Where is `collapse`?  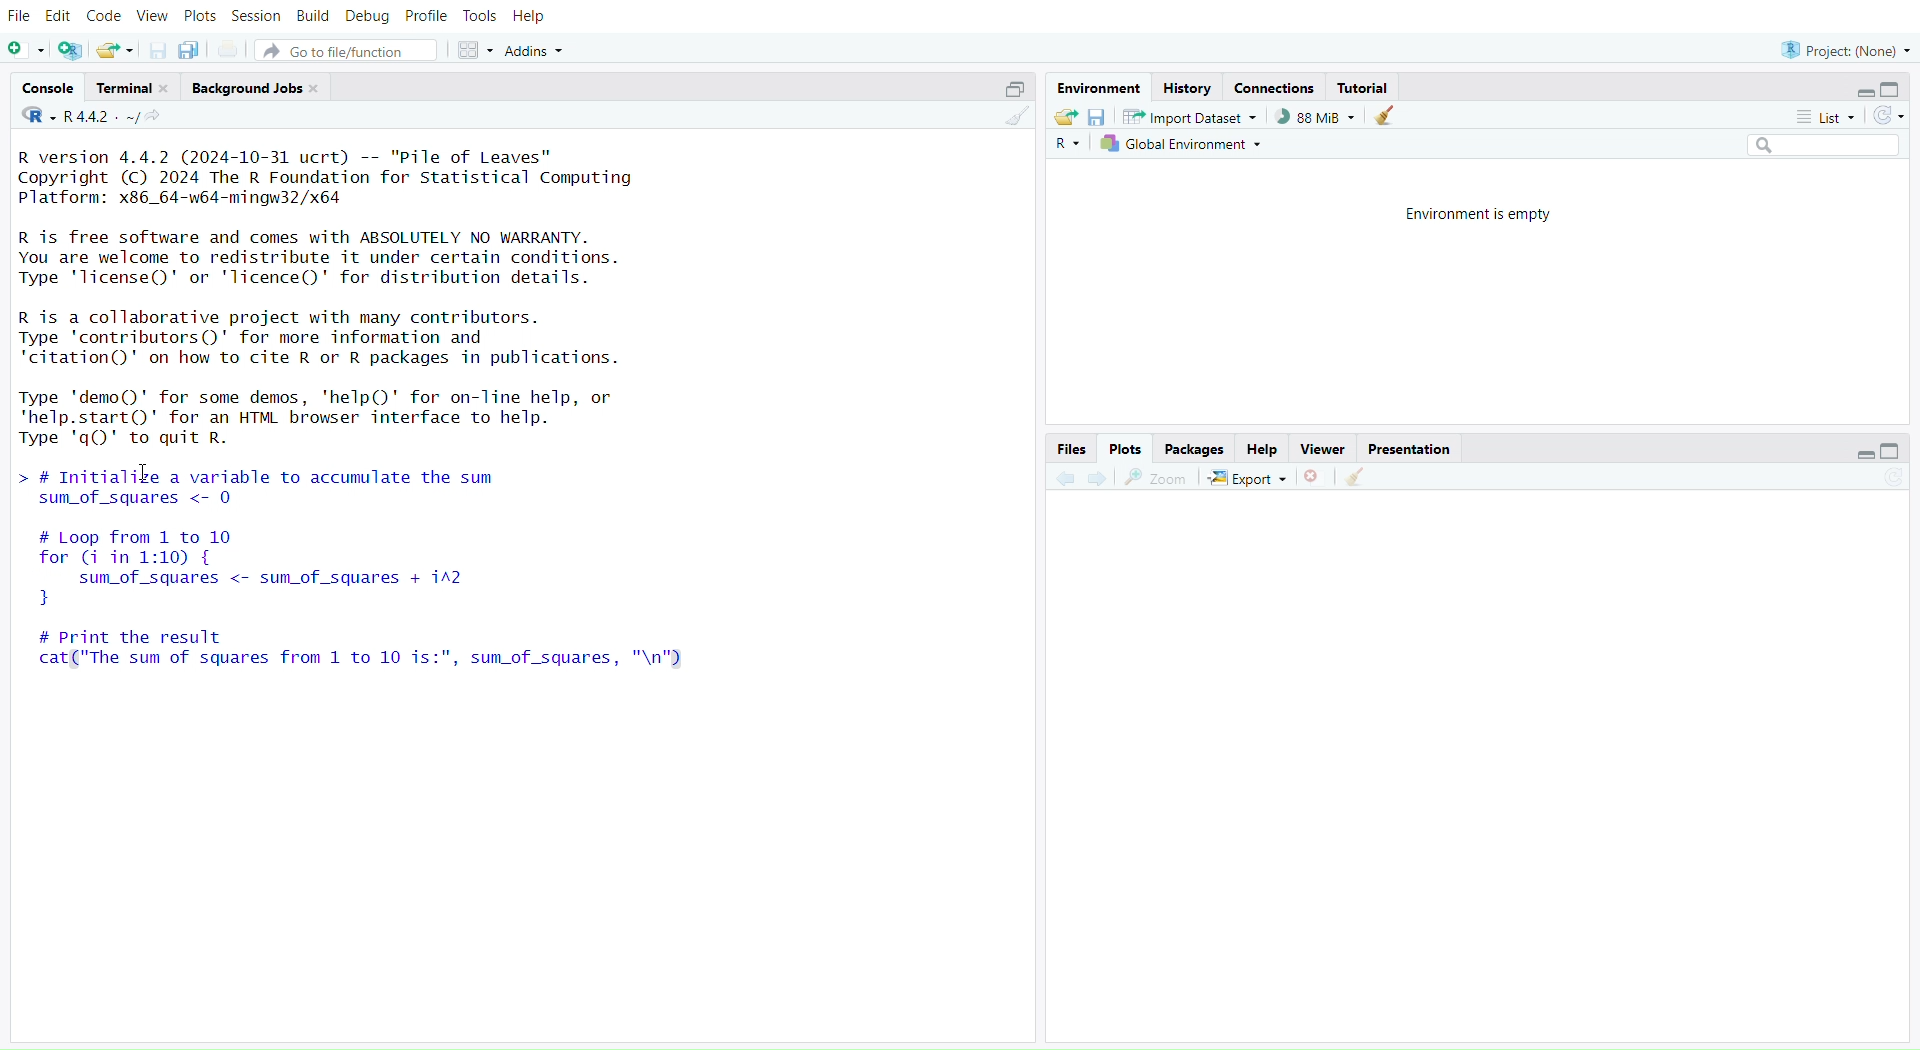 collapse is located at coordinates (1894, 90).